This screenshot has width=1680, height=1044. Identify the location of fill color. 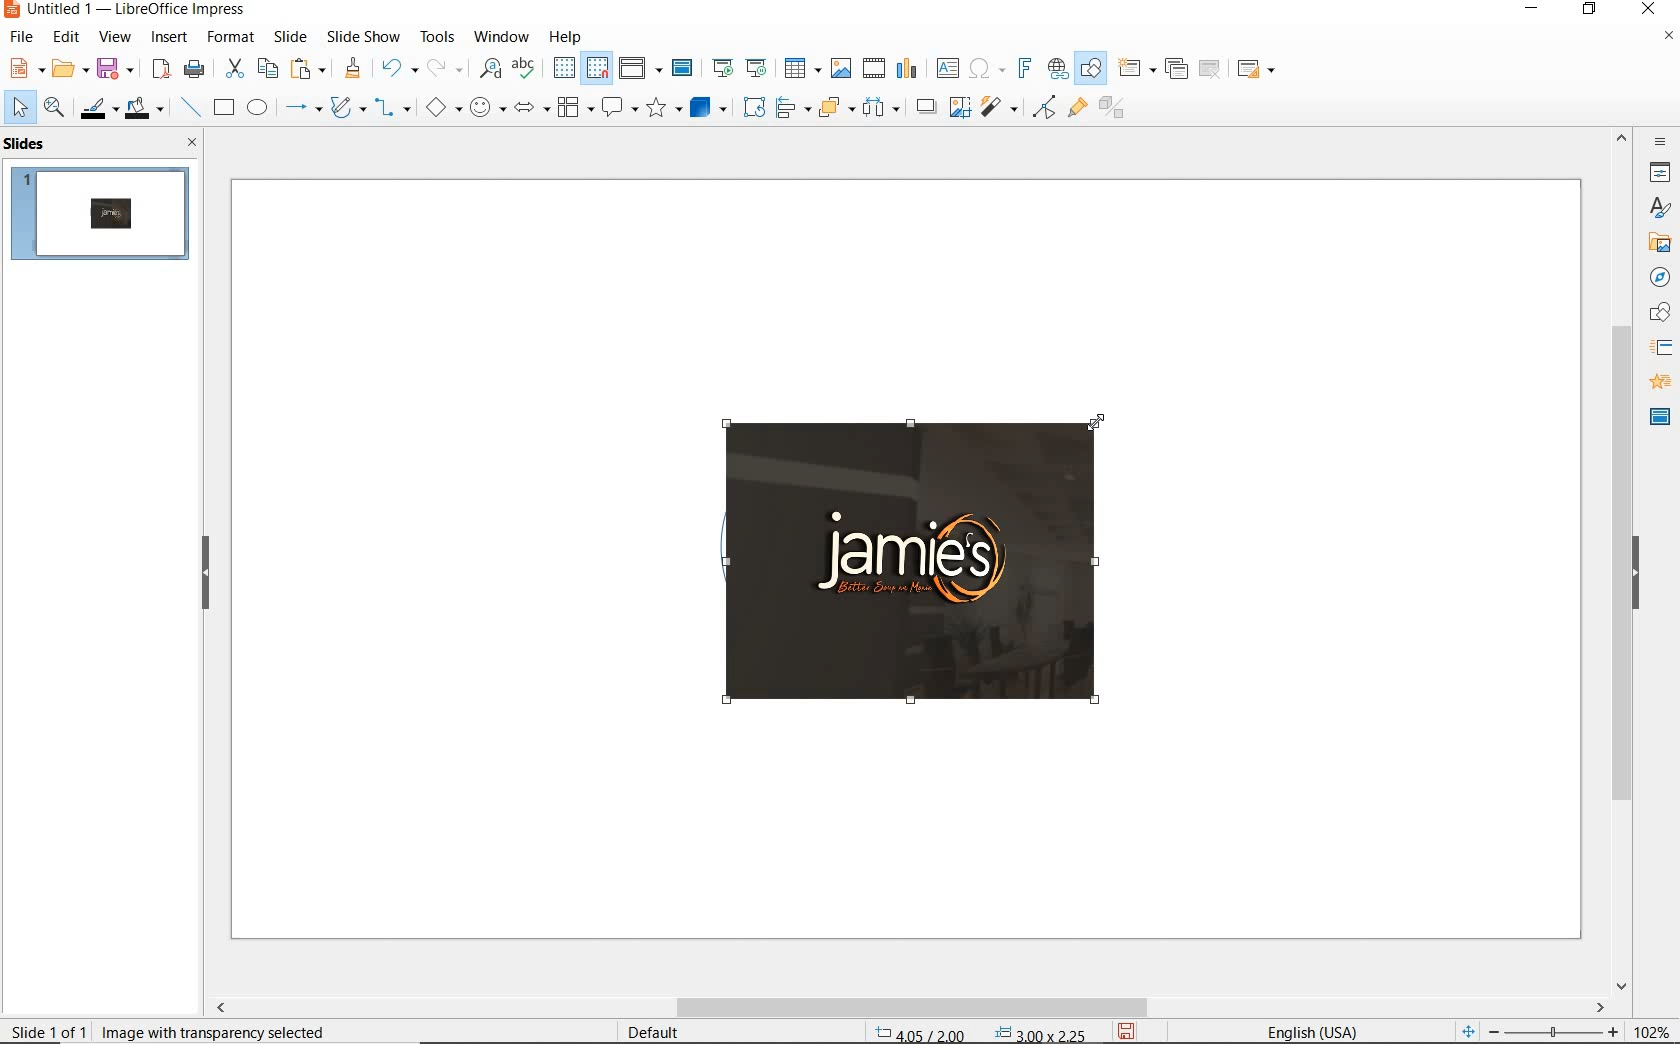
(147, 109).